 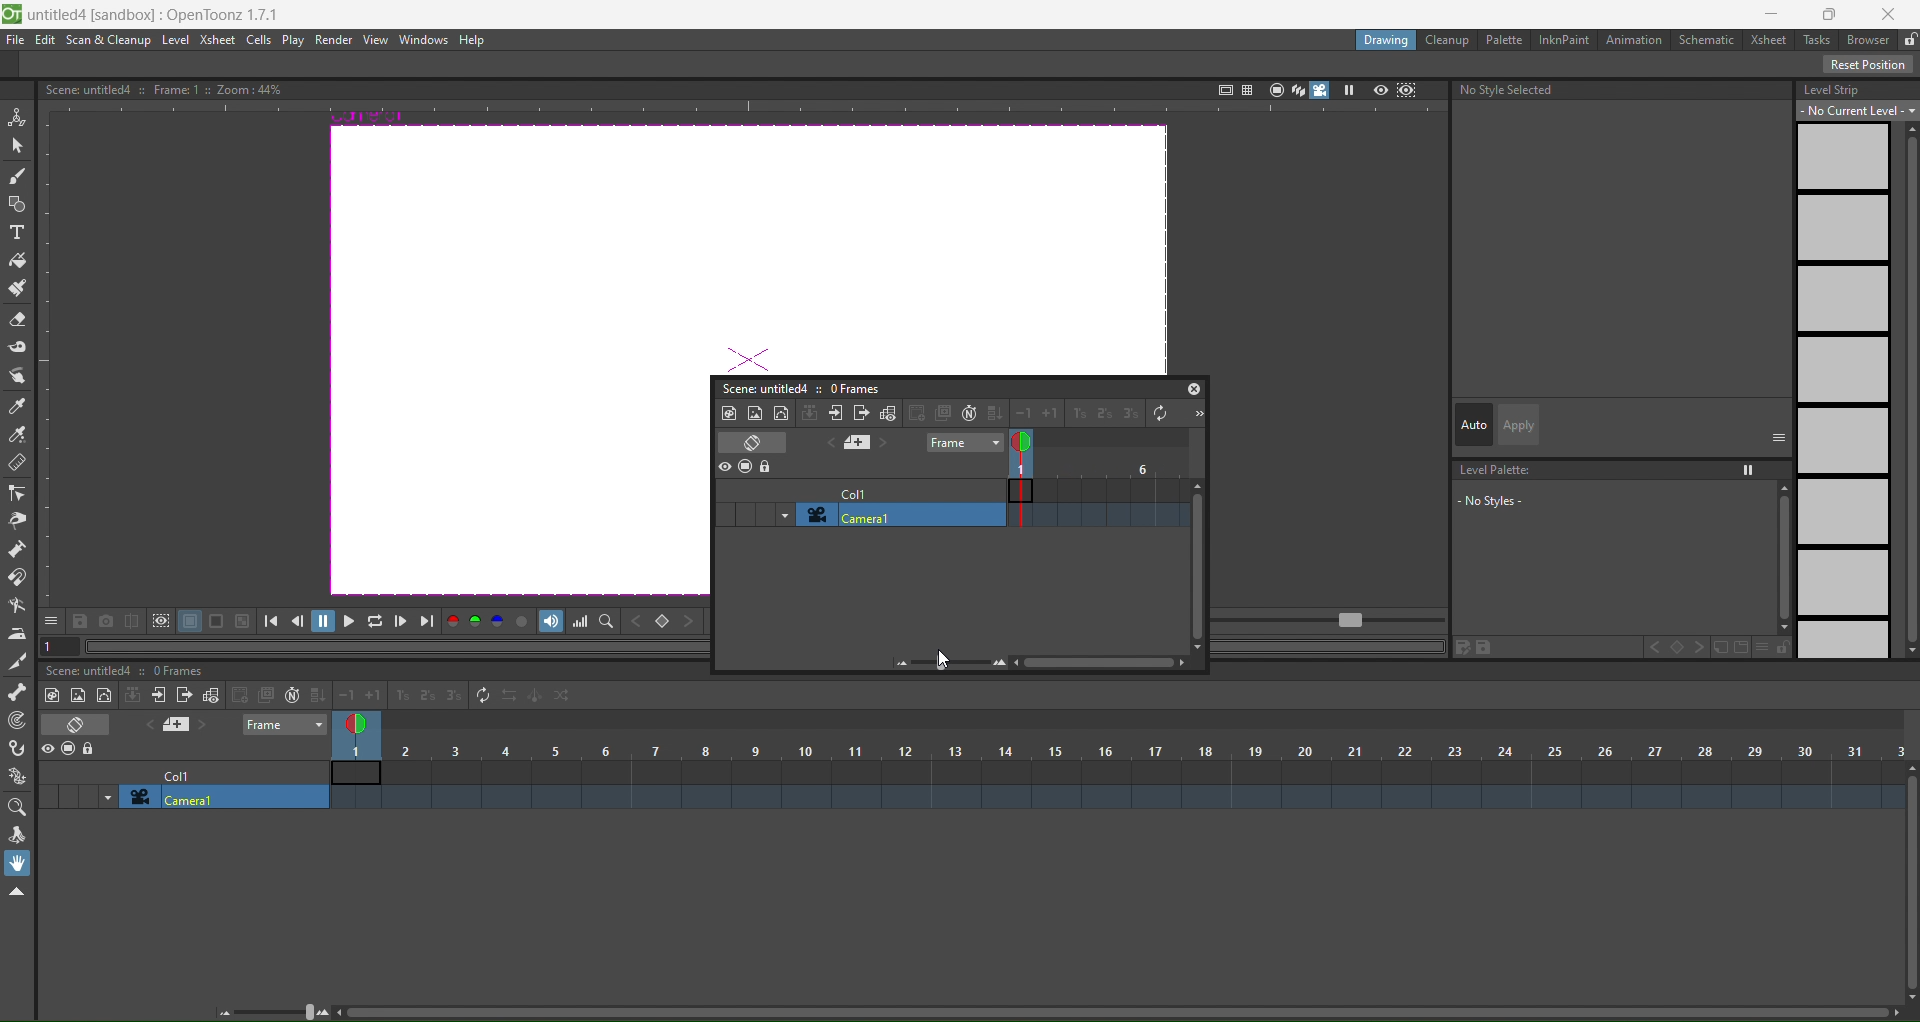 I want to click on fill in empty cells, so click(x=316, y=695).